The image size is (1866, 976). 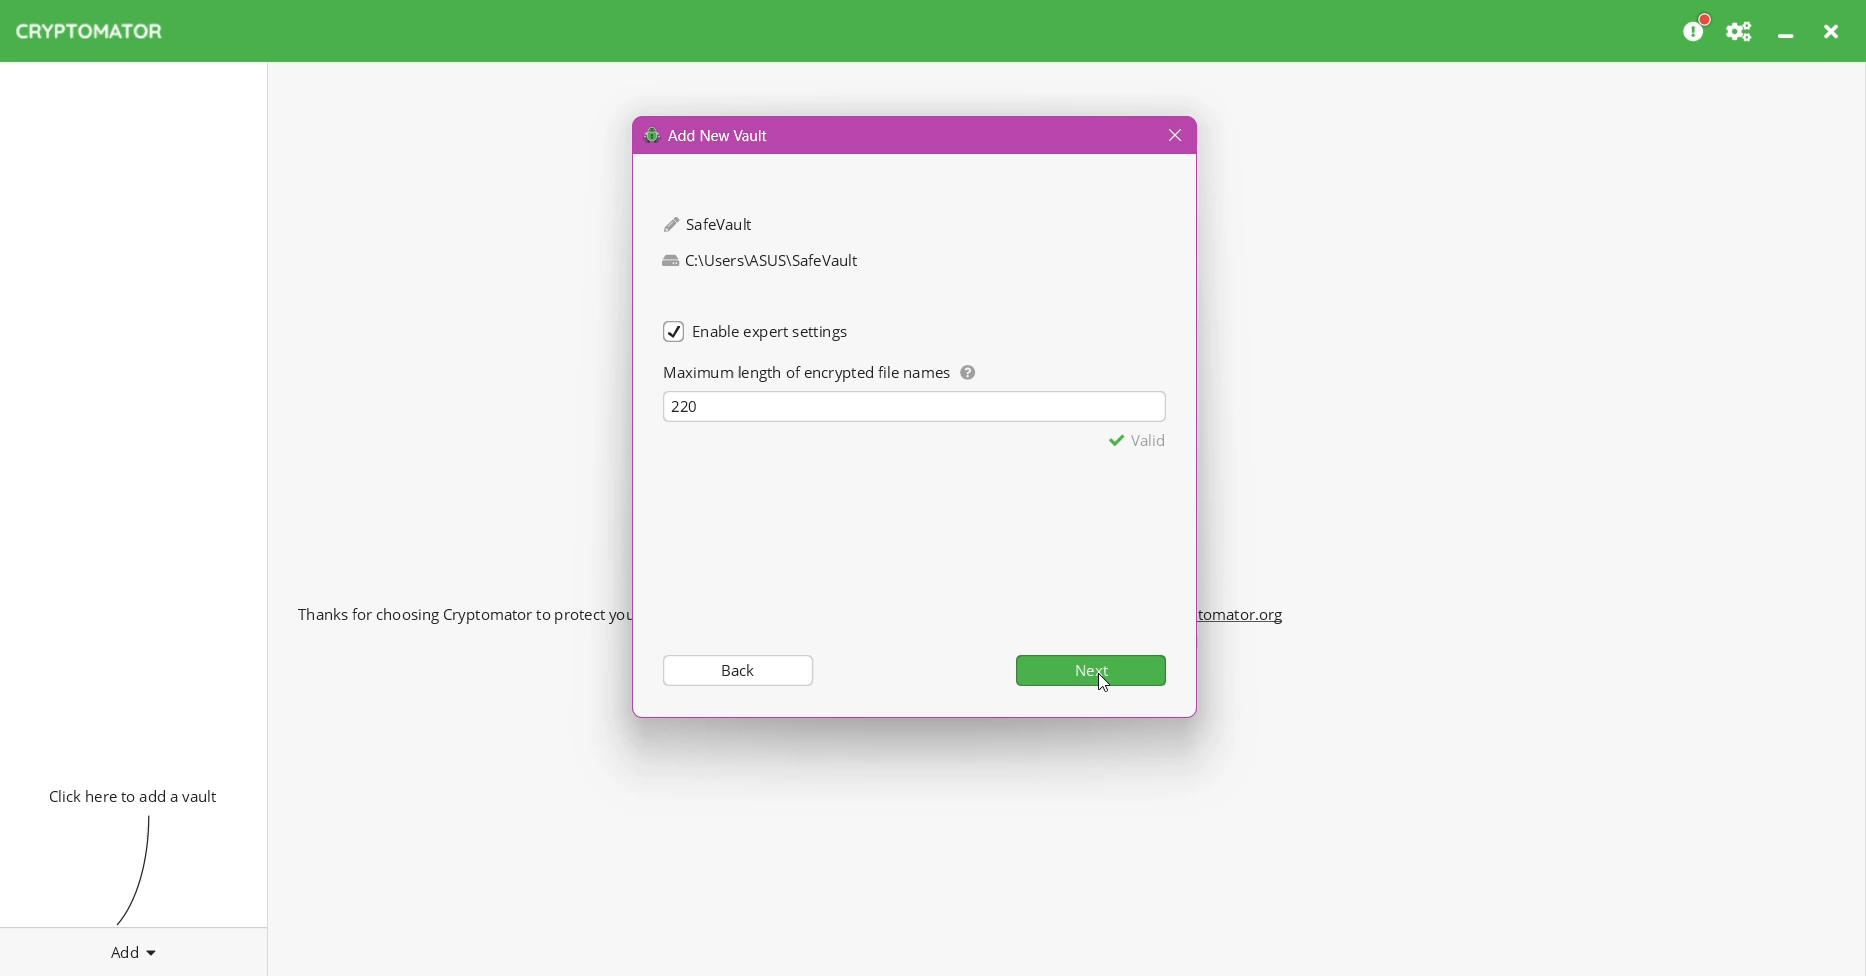 What do you see at coordinates (736, 669) in the screenshot?
I see `Back` at bounding box center [736, 669].